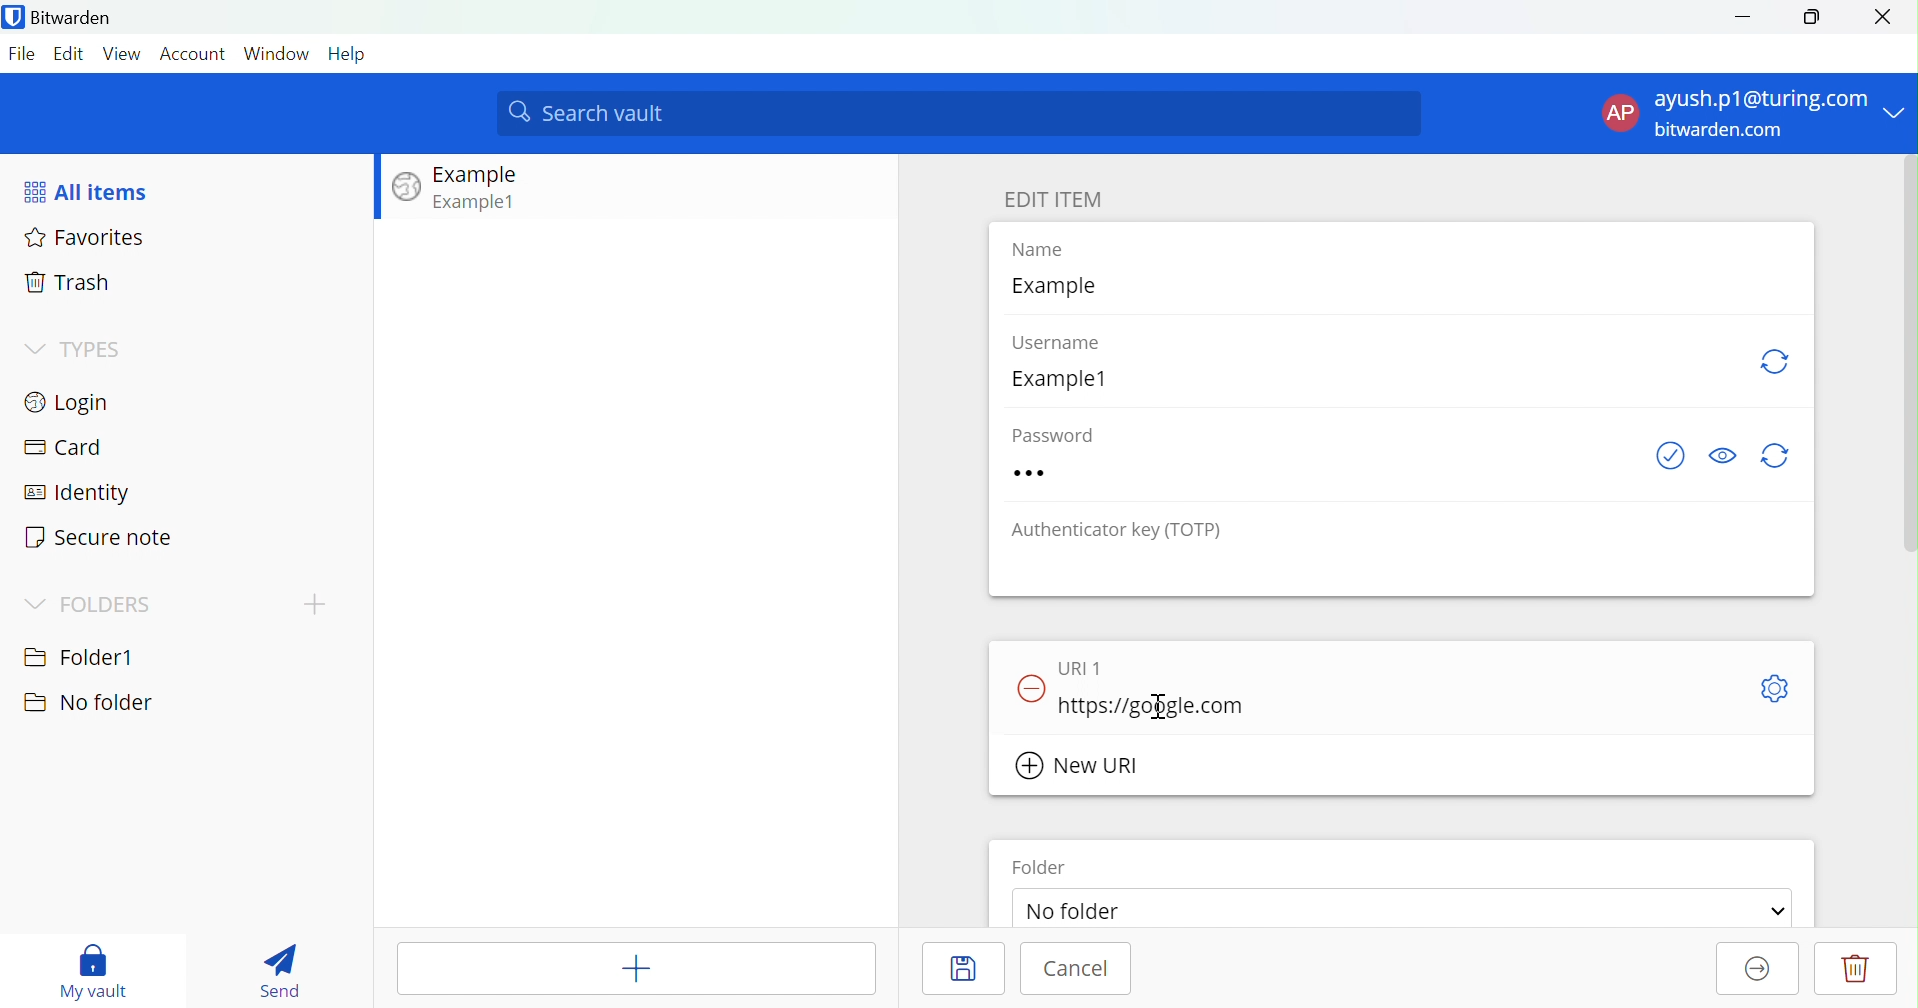 Image resolution: width=1918 pixels, height=1008 pixels. Describe the element at coordinates (1063, 433) in the screenshot. I see `Password` at that location.